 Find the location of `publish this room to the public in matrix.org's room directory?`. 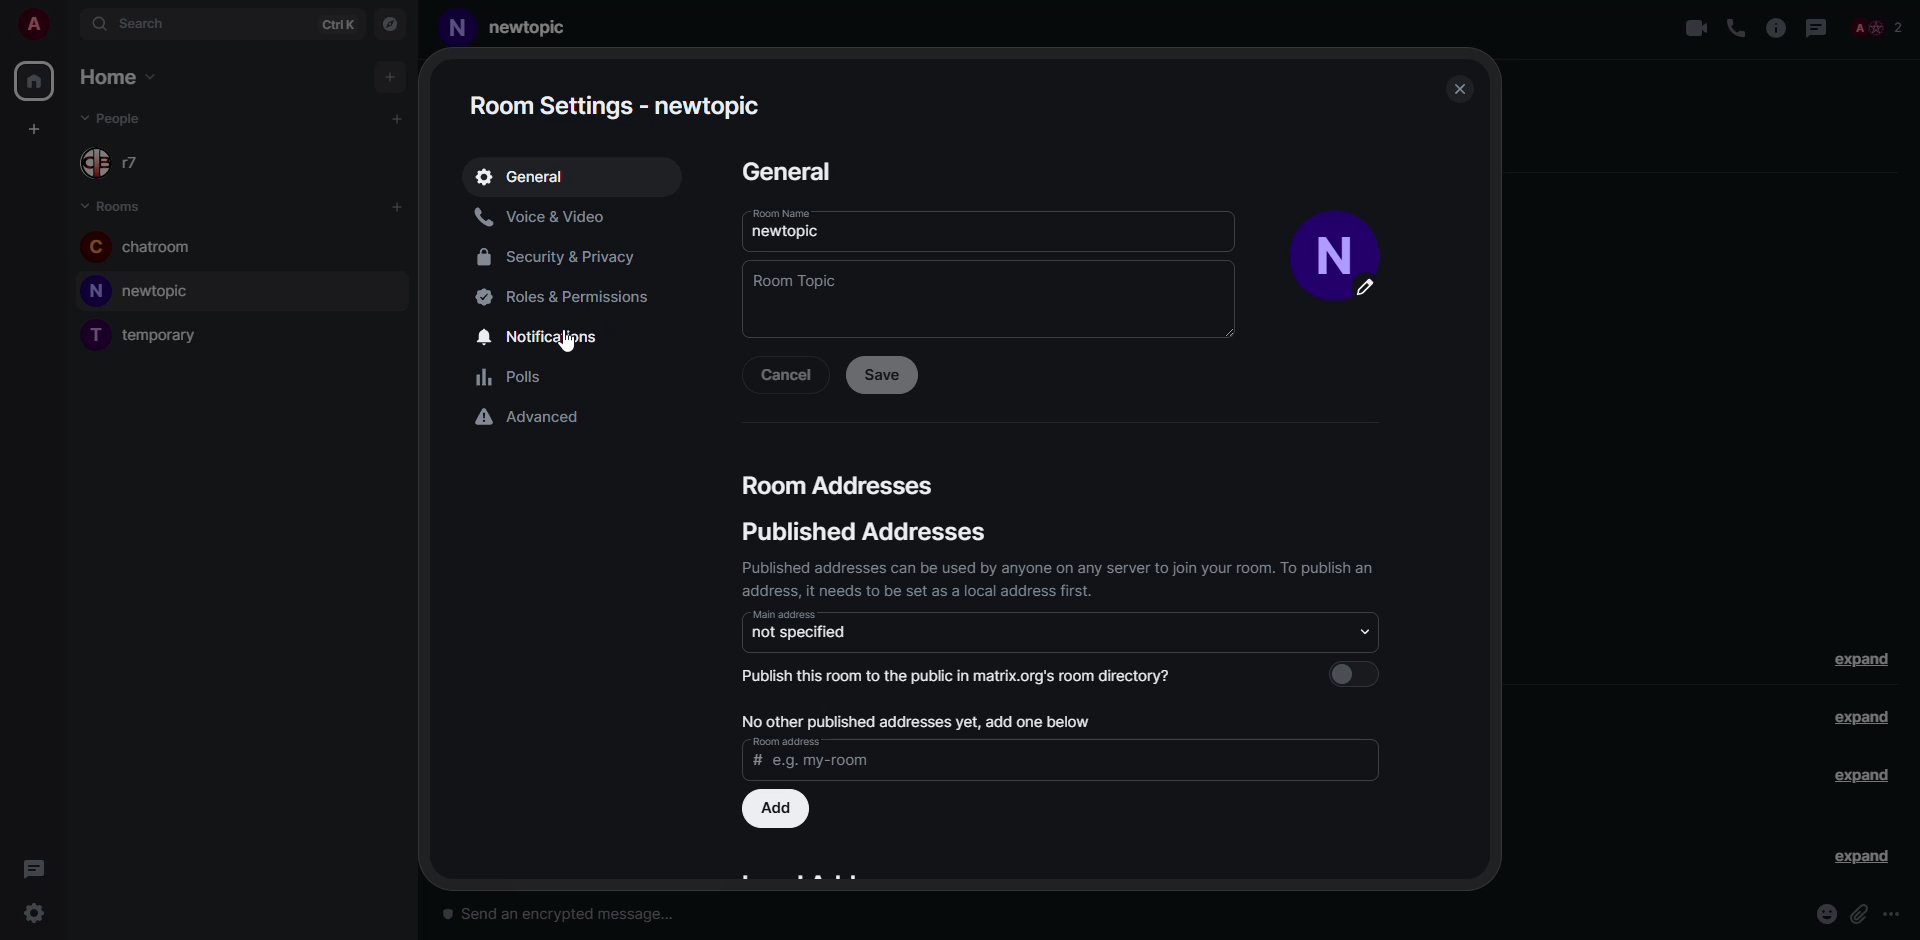

publish this room to the public in matrix.org's room directory? is located at coordinates (969, 676).